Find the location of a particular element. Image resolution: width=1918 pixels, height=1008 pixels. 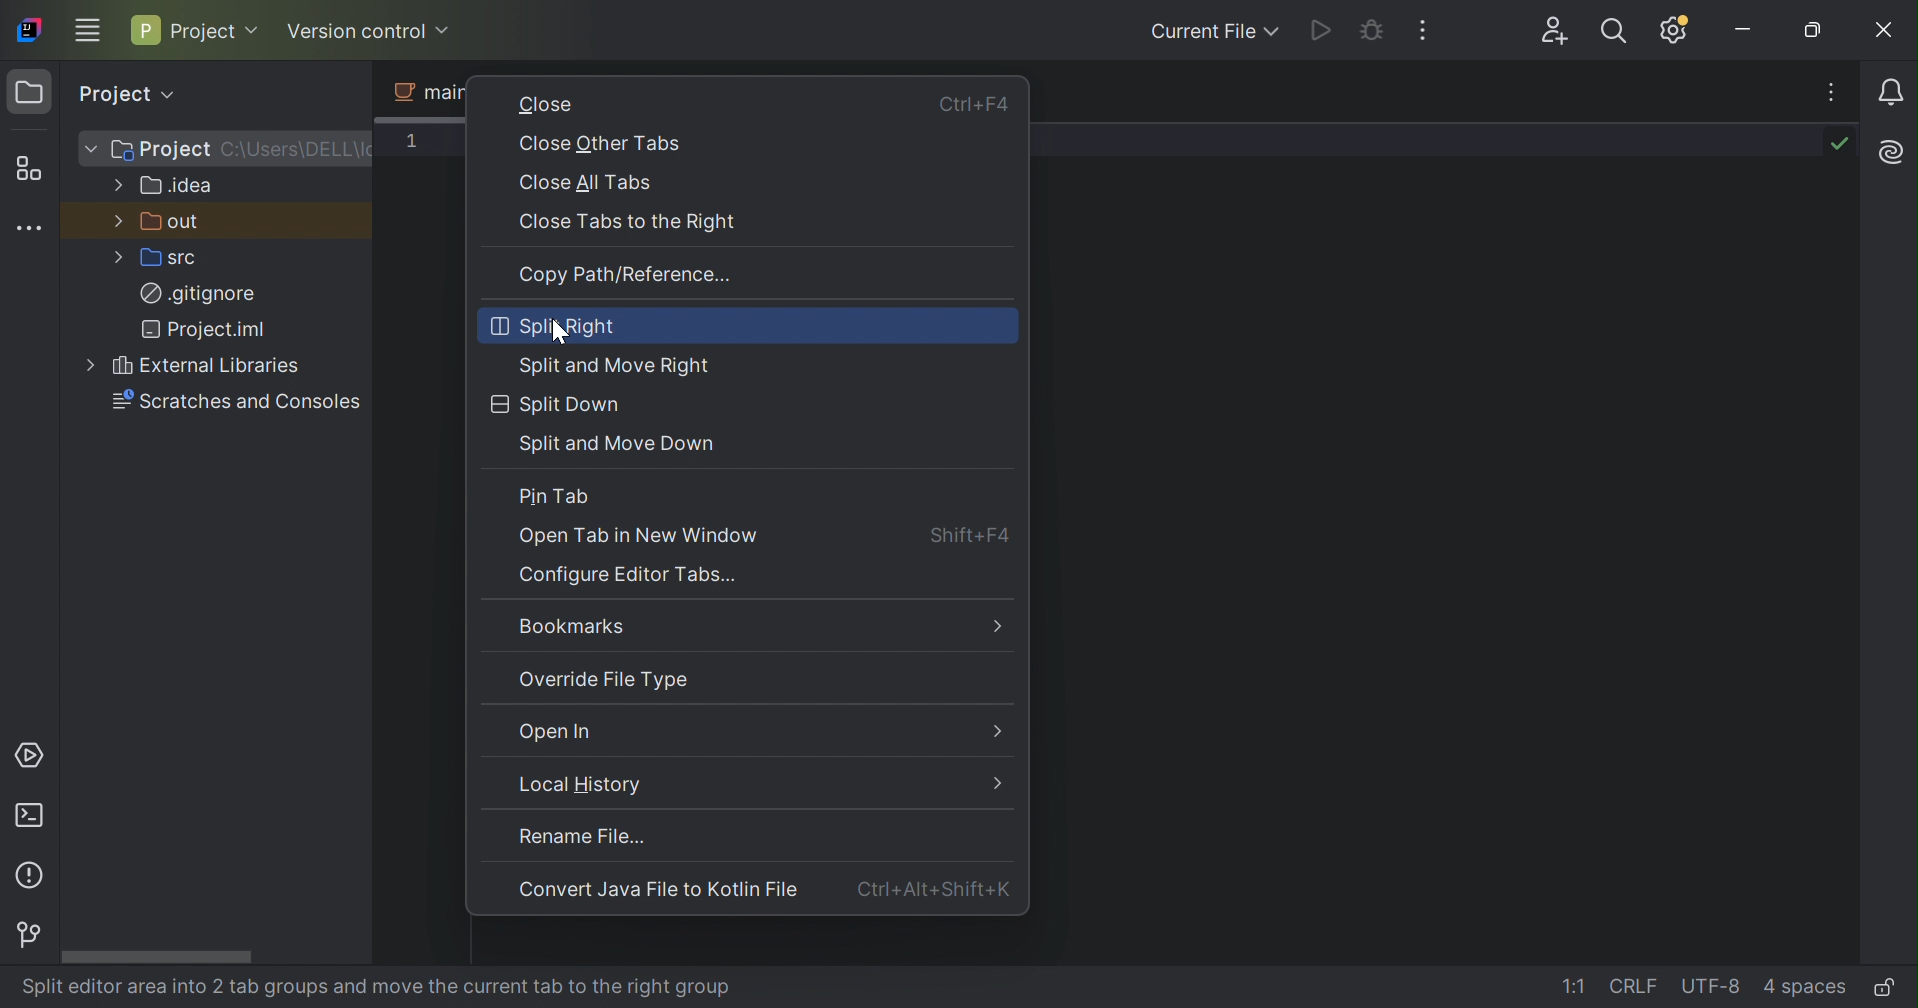

src is located at coordinates (170, 256).